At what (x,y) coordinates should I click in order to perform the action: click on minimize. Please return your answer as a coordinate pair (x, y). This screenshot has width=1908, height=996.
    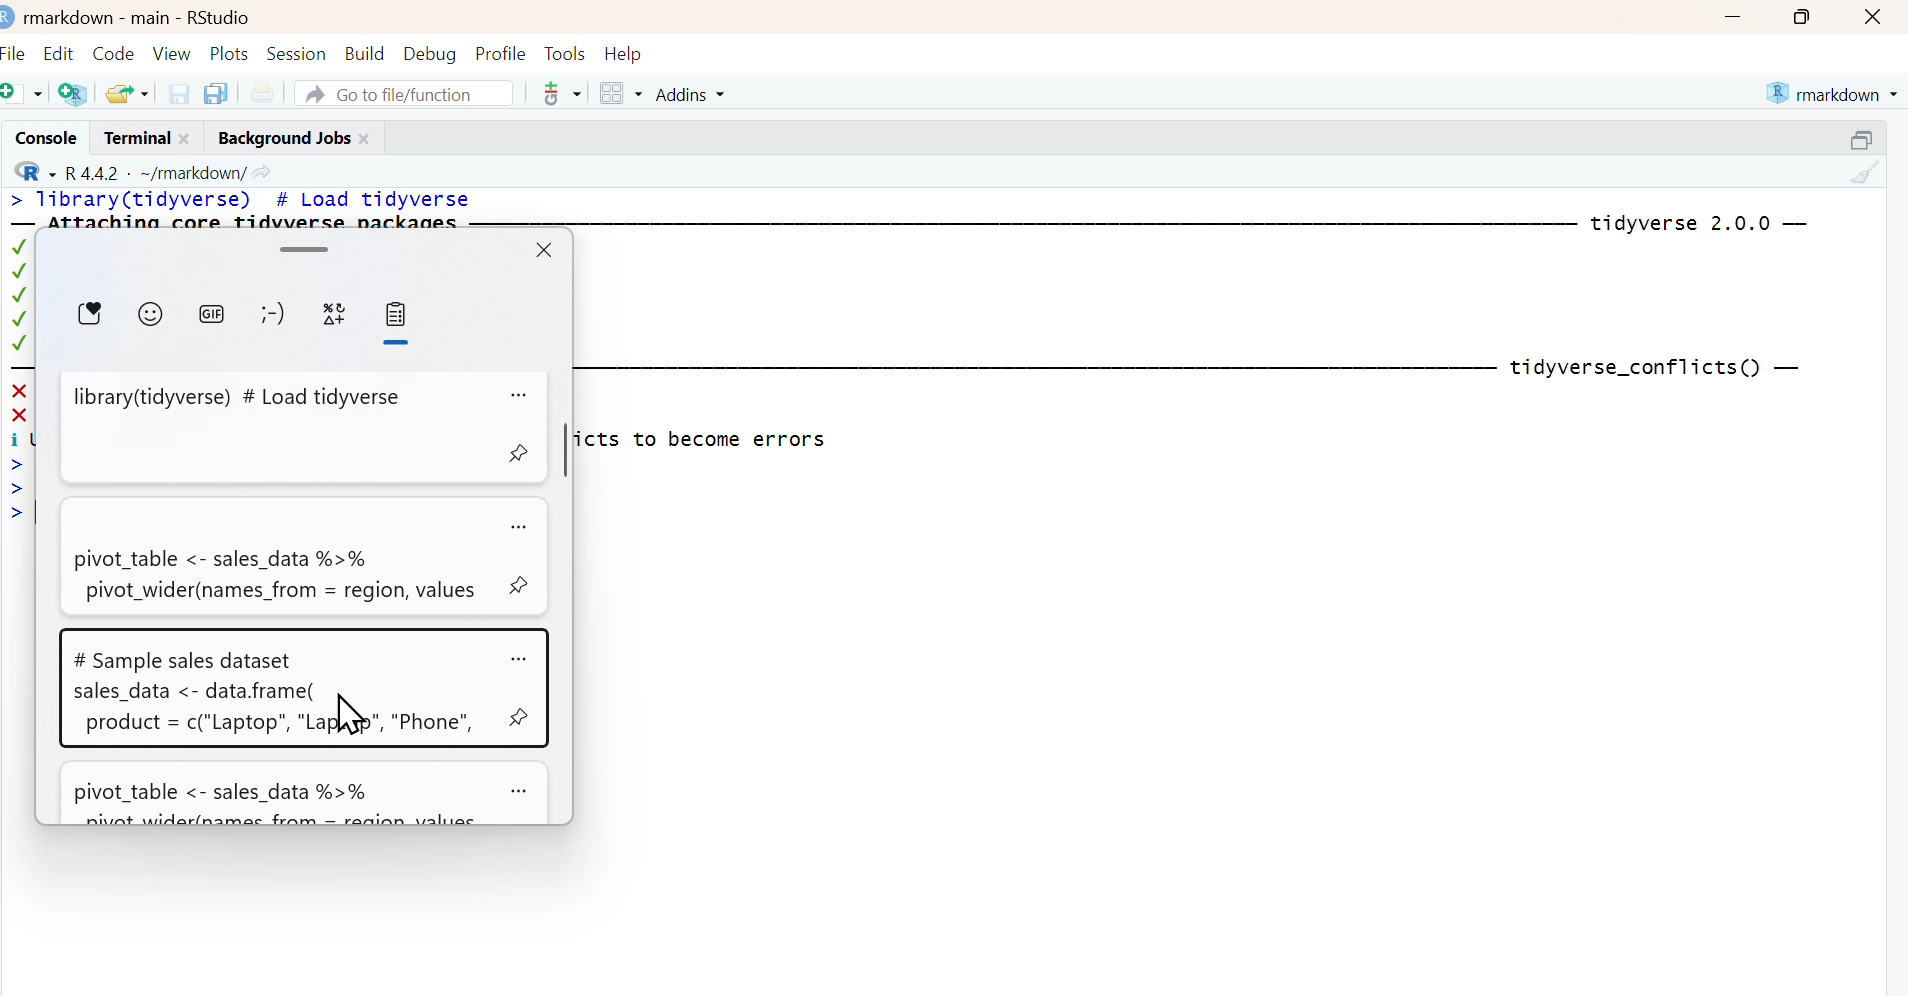
    Looking at the image, I should click on (1732, 16).